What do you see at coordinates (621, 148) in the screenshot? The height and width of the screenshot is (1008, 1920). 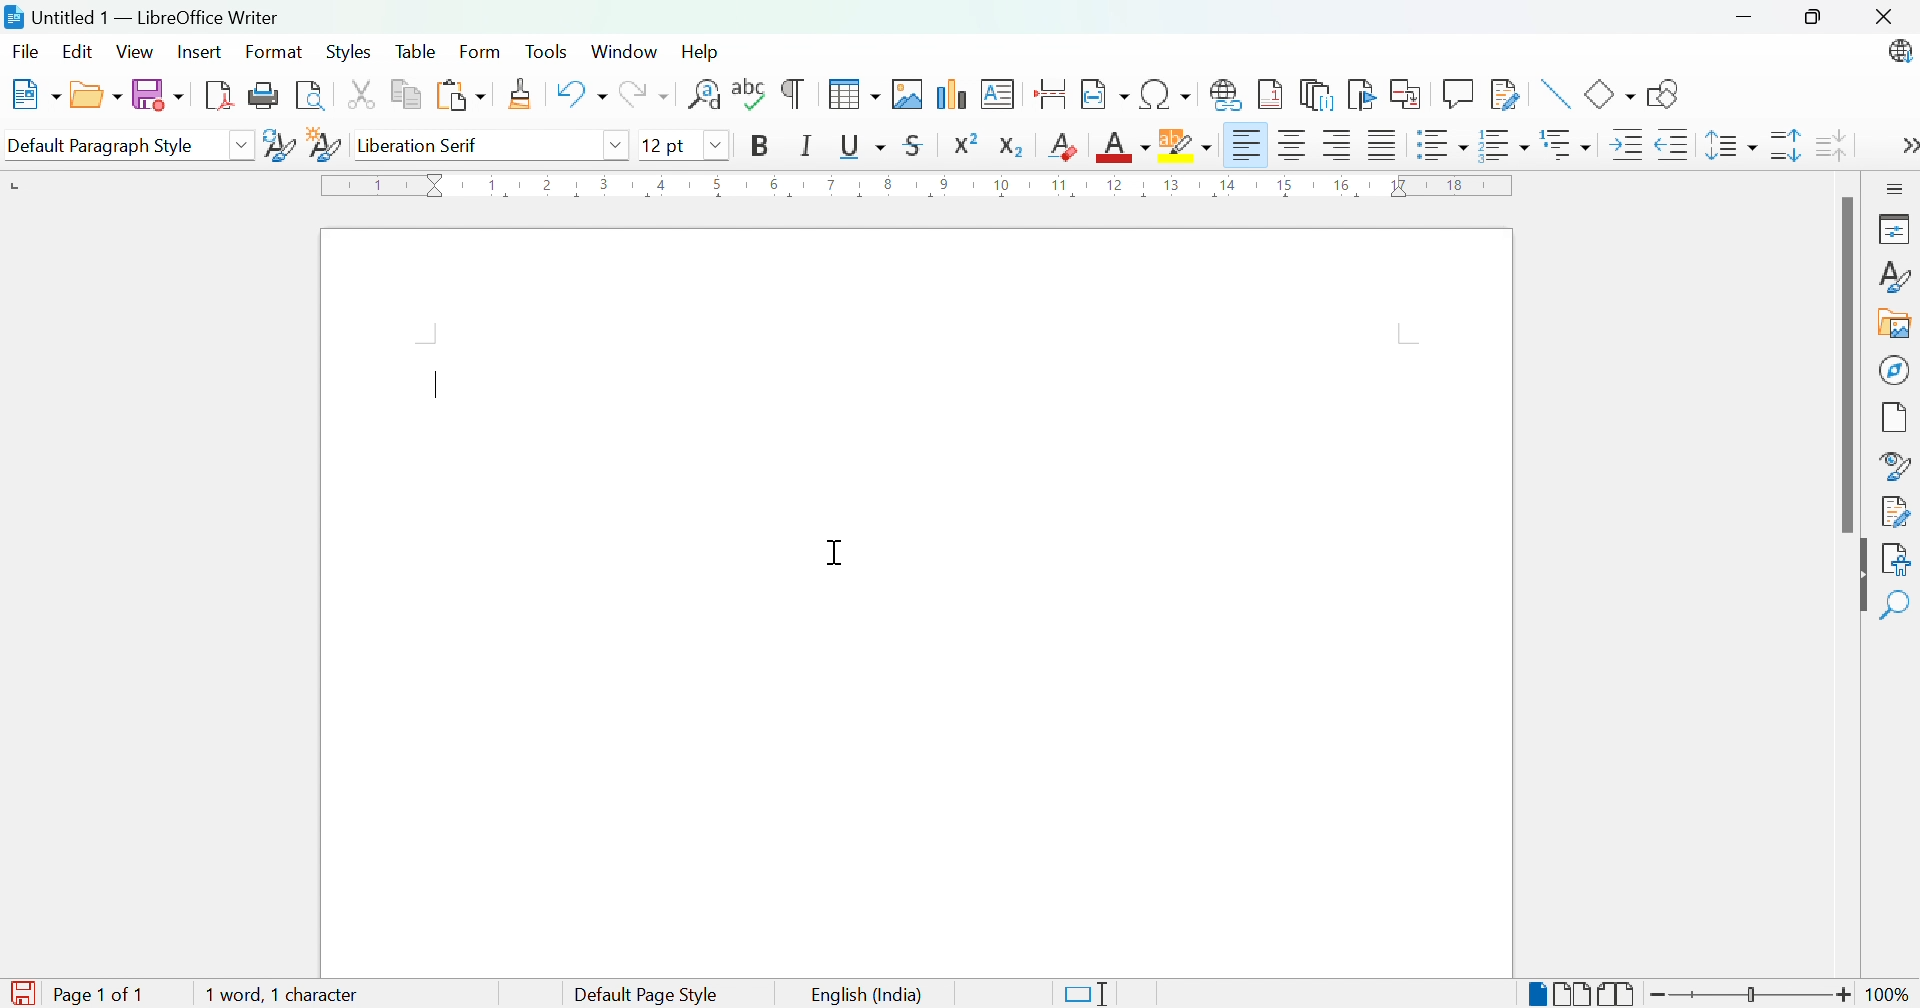 I see `Drop down` at bounding box center [621, 148].